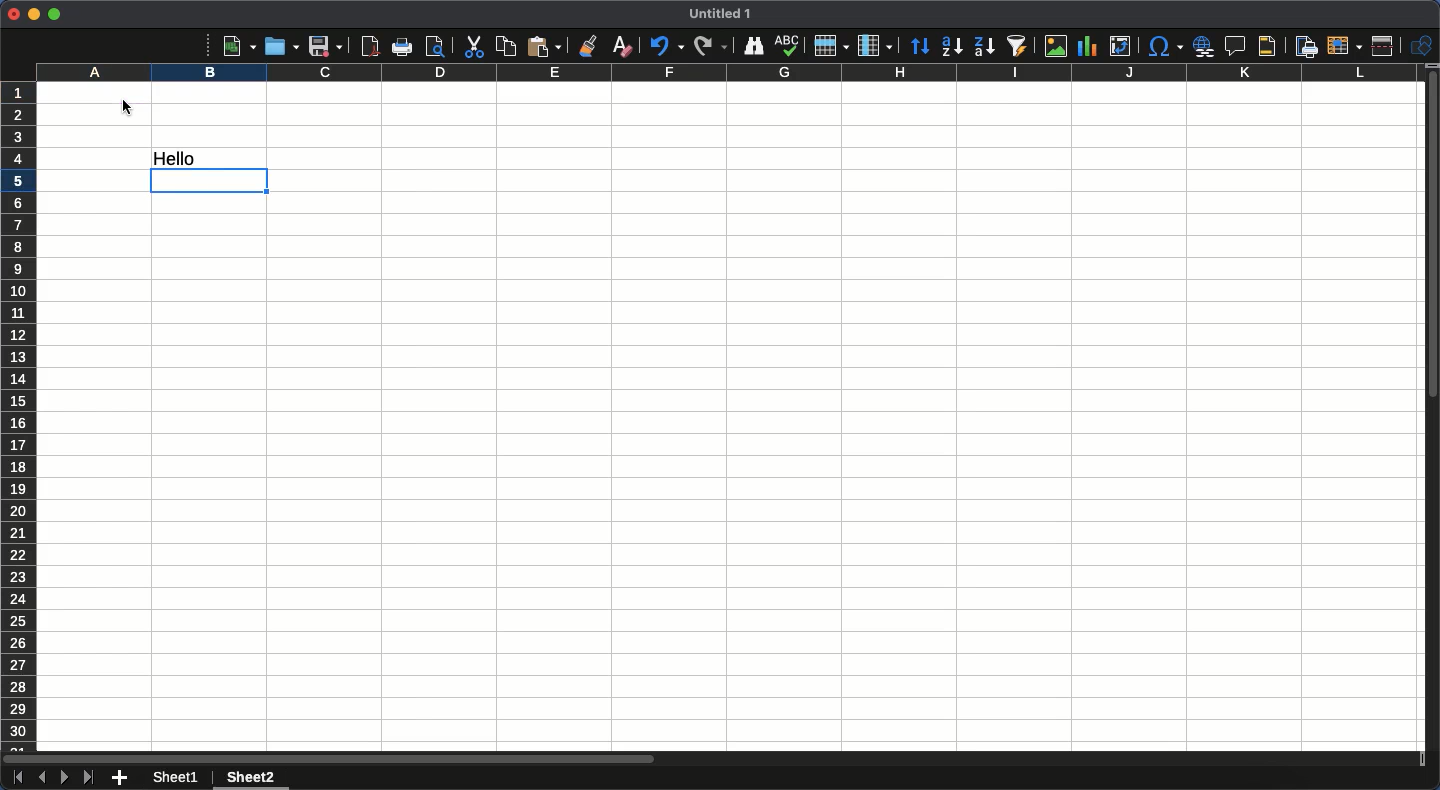  What do you see at coordinates (130, 109) in the screenshot?
I see `cursor` at bounding box center [130, 109].